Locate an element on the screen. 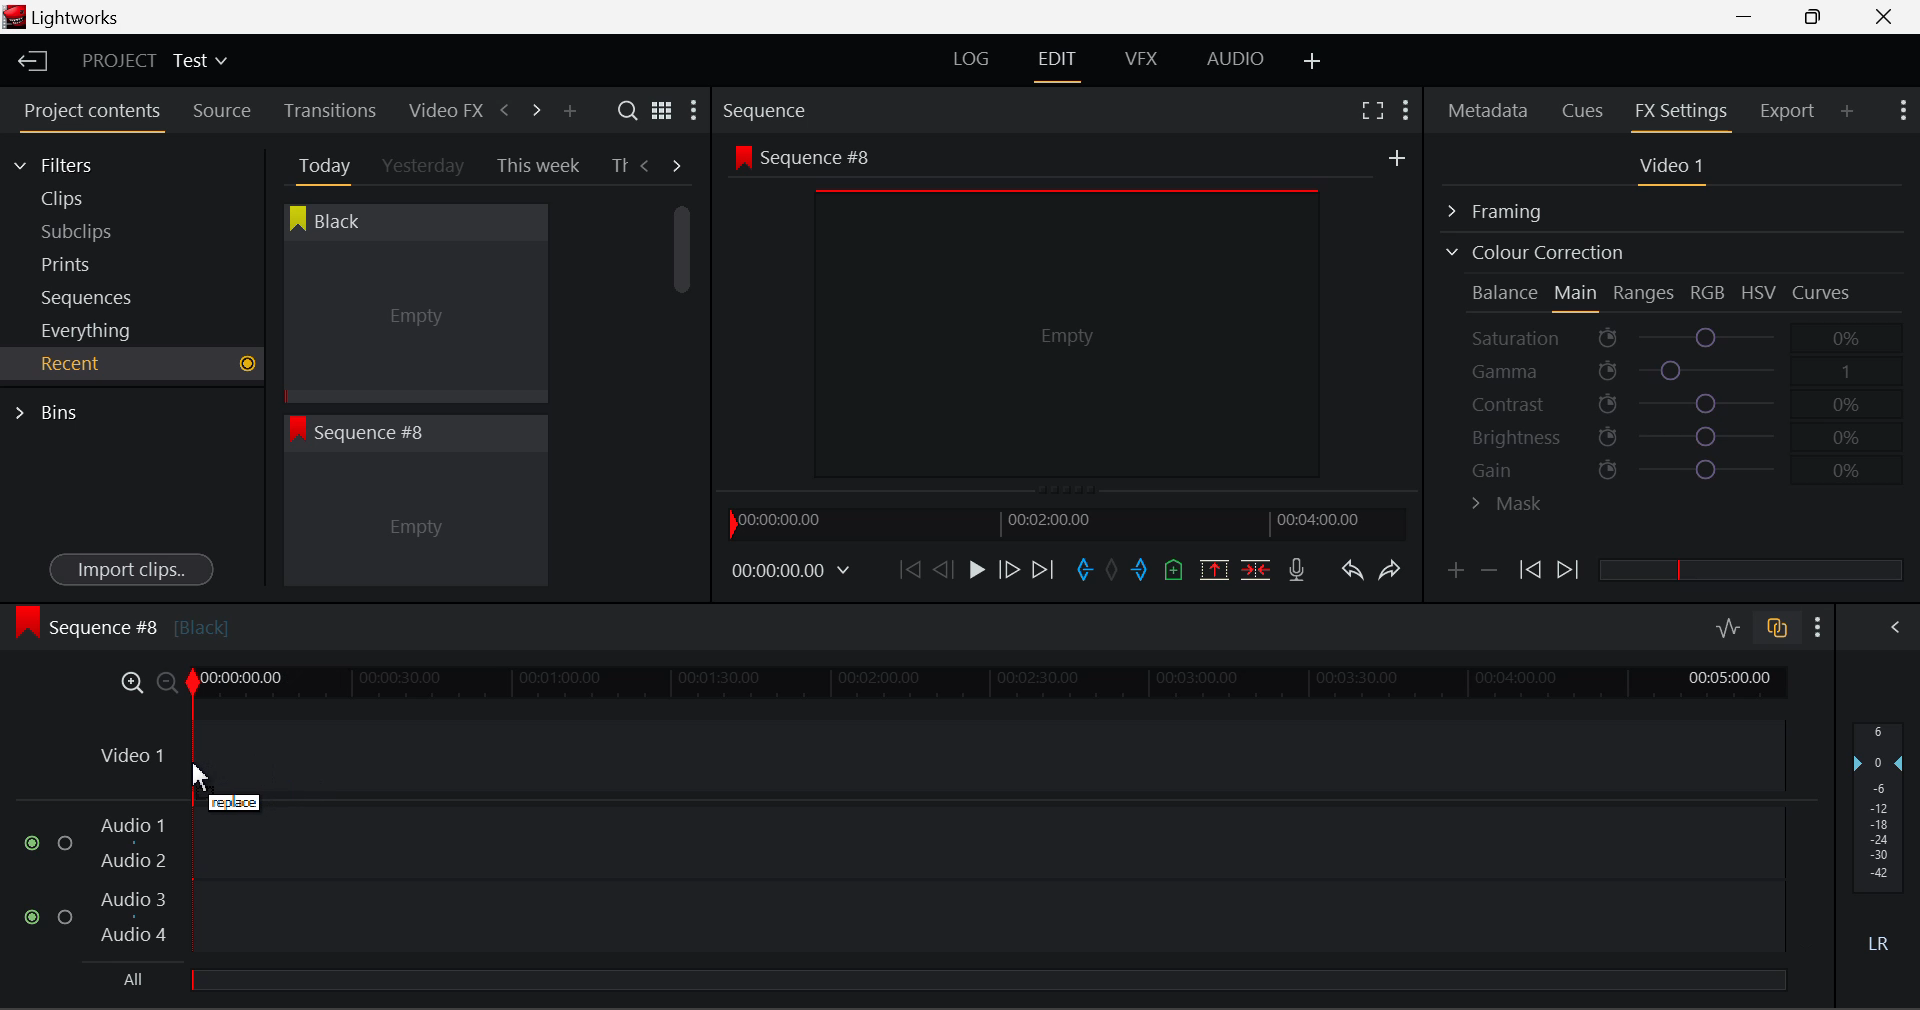  Redo is located at coordinates (1390, 569).